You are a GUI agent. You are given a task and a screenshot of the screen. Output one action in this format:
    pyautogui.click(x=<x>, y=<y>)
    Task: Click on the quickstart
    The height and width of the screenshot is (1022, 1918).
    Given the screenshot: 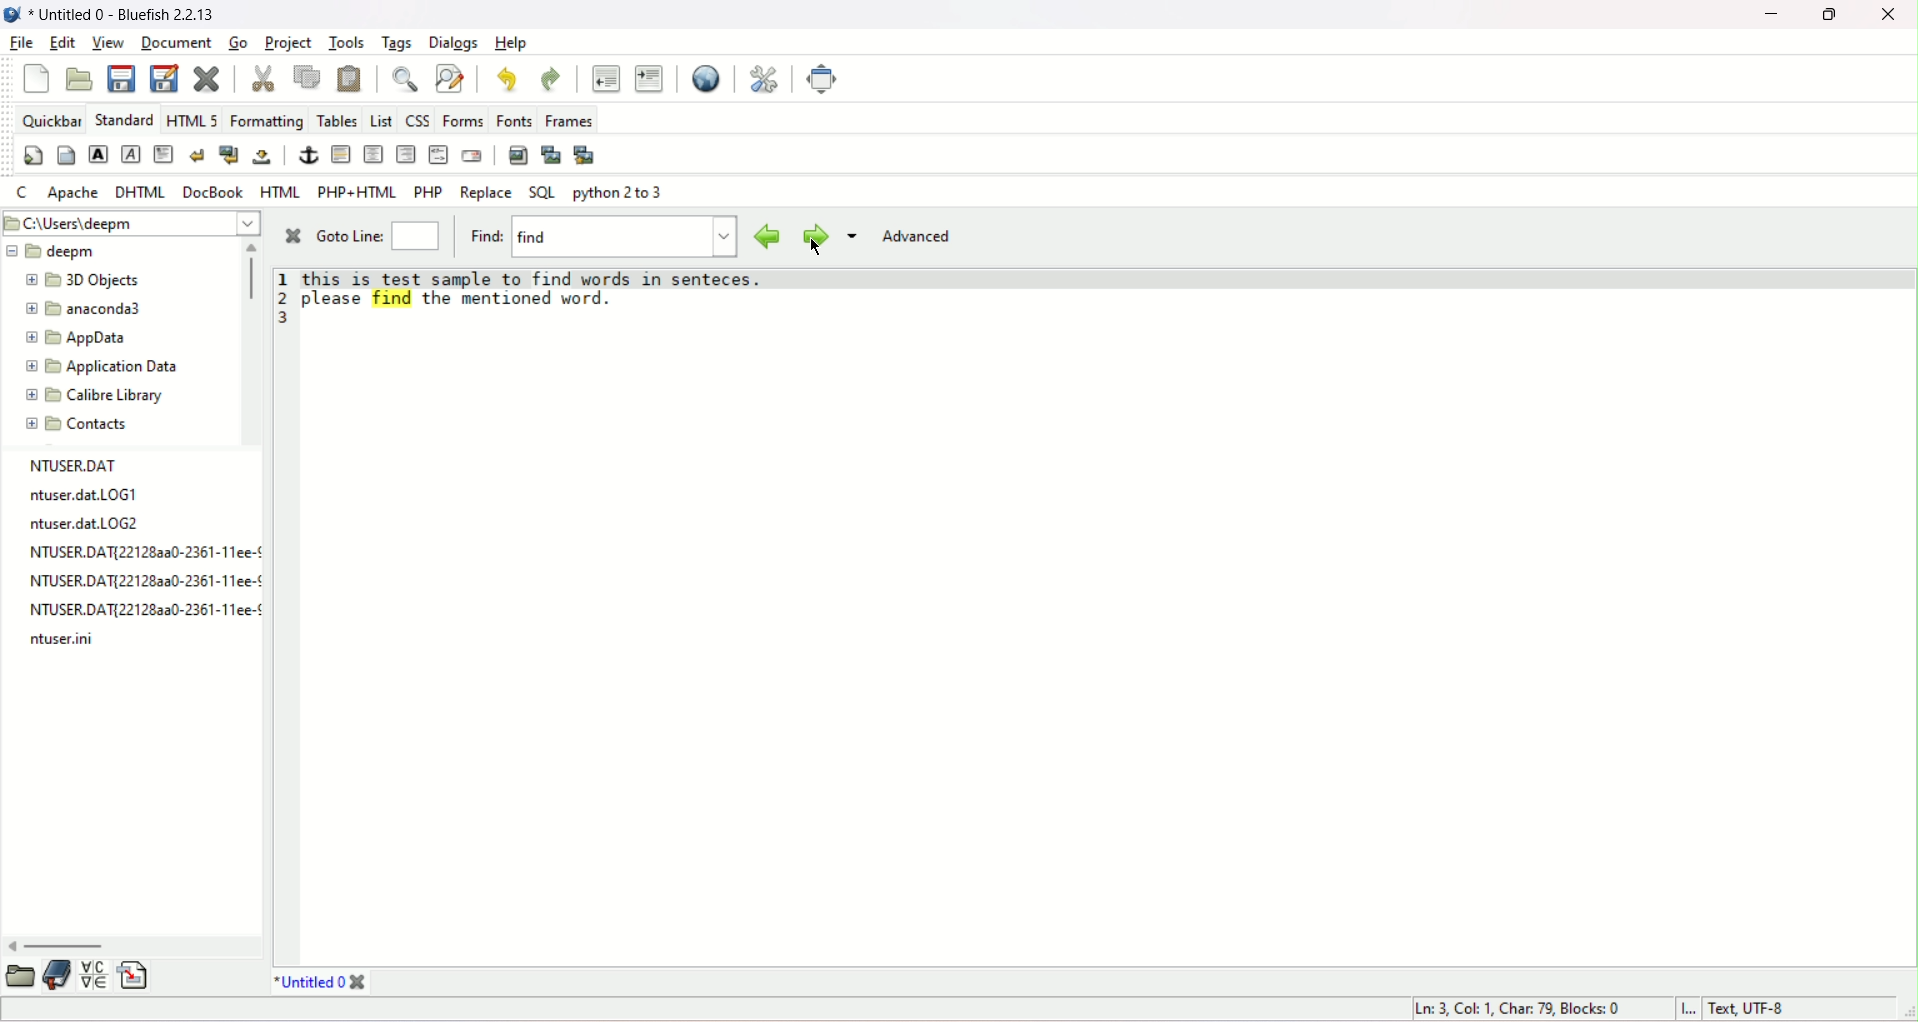 What is the action you would take?
    pyautogui.click(x=32, y=155)
    